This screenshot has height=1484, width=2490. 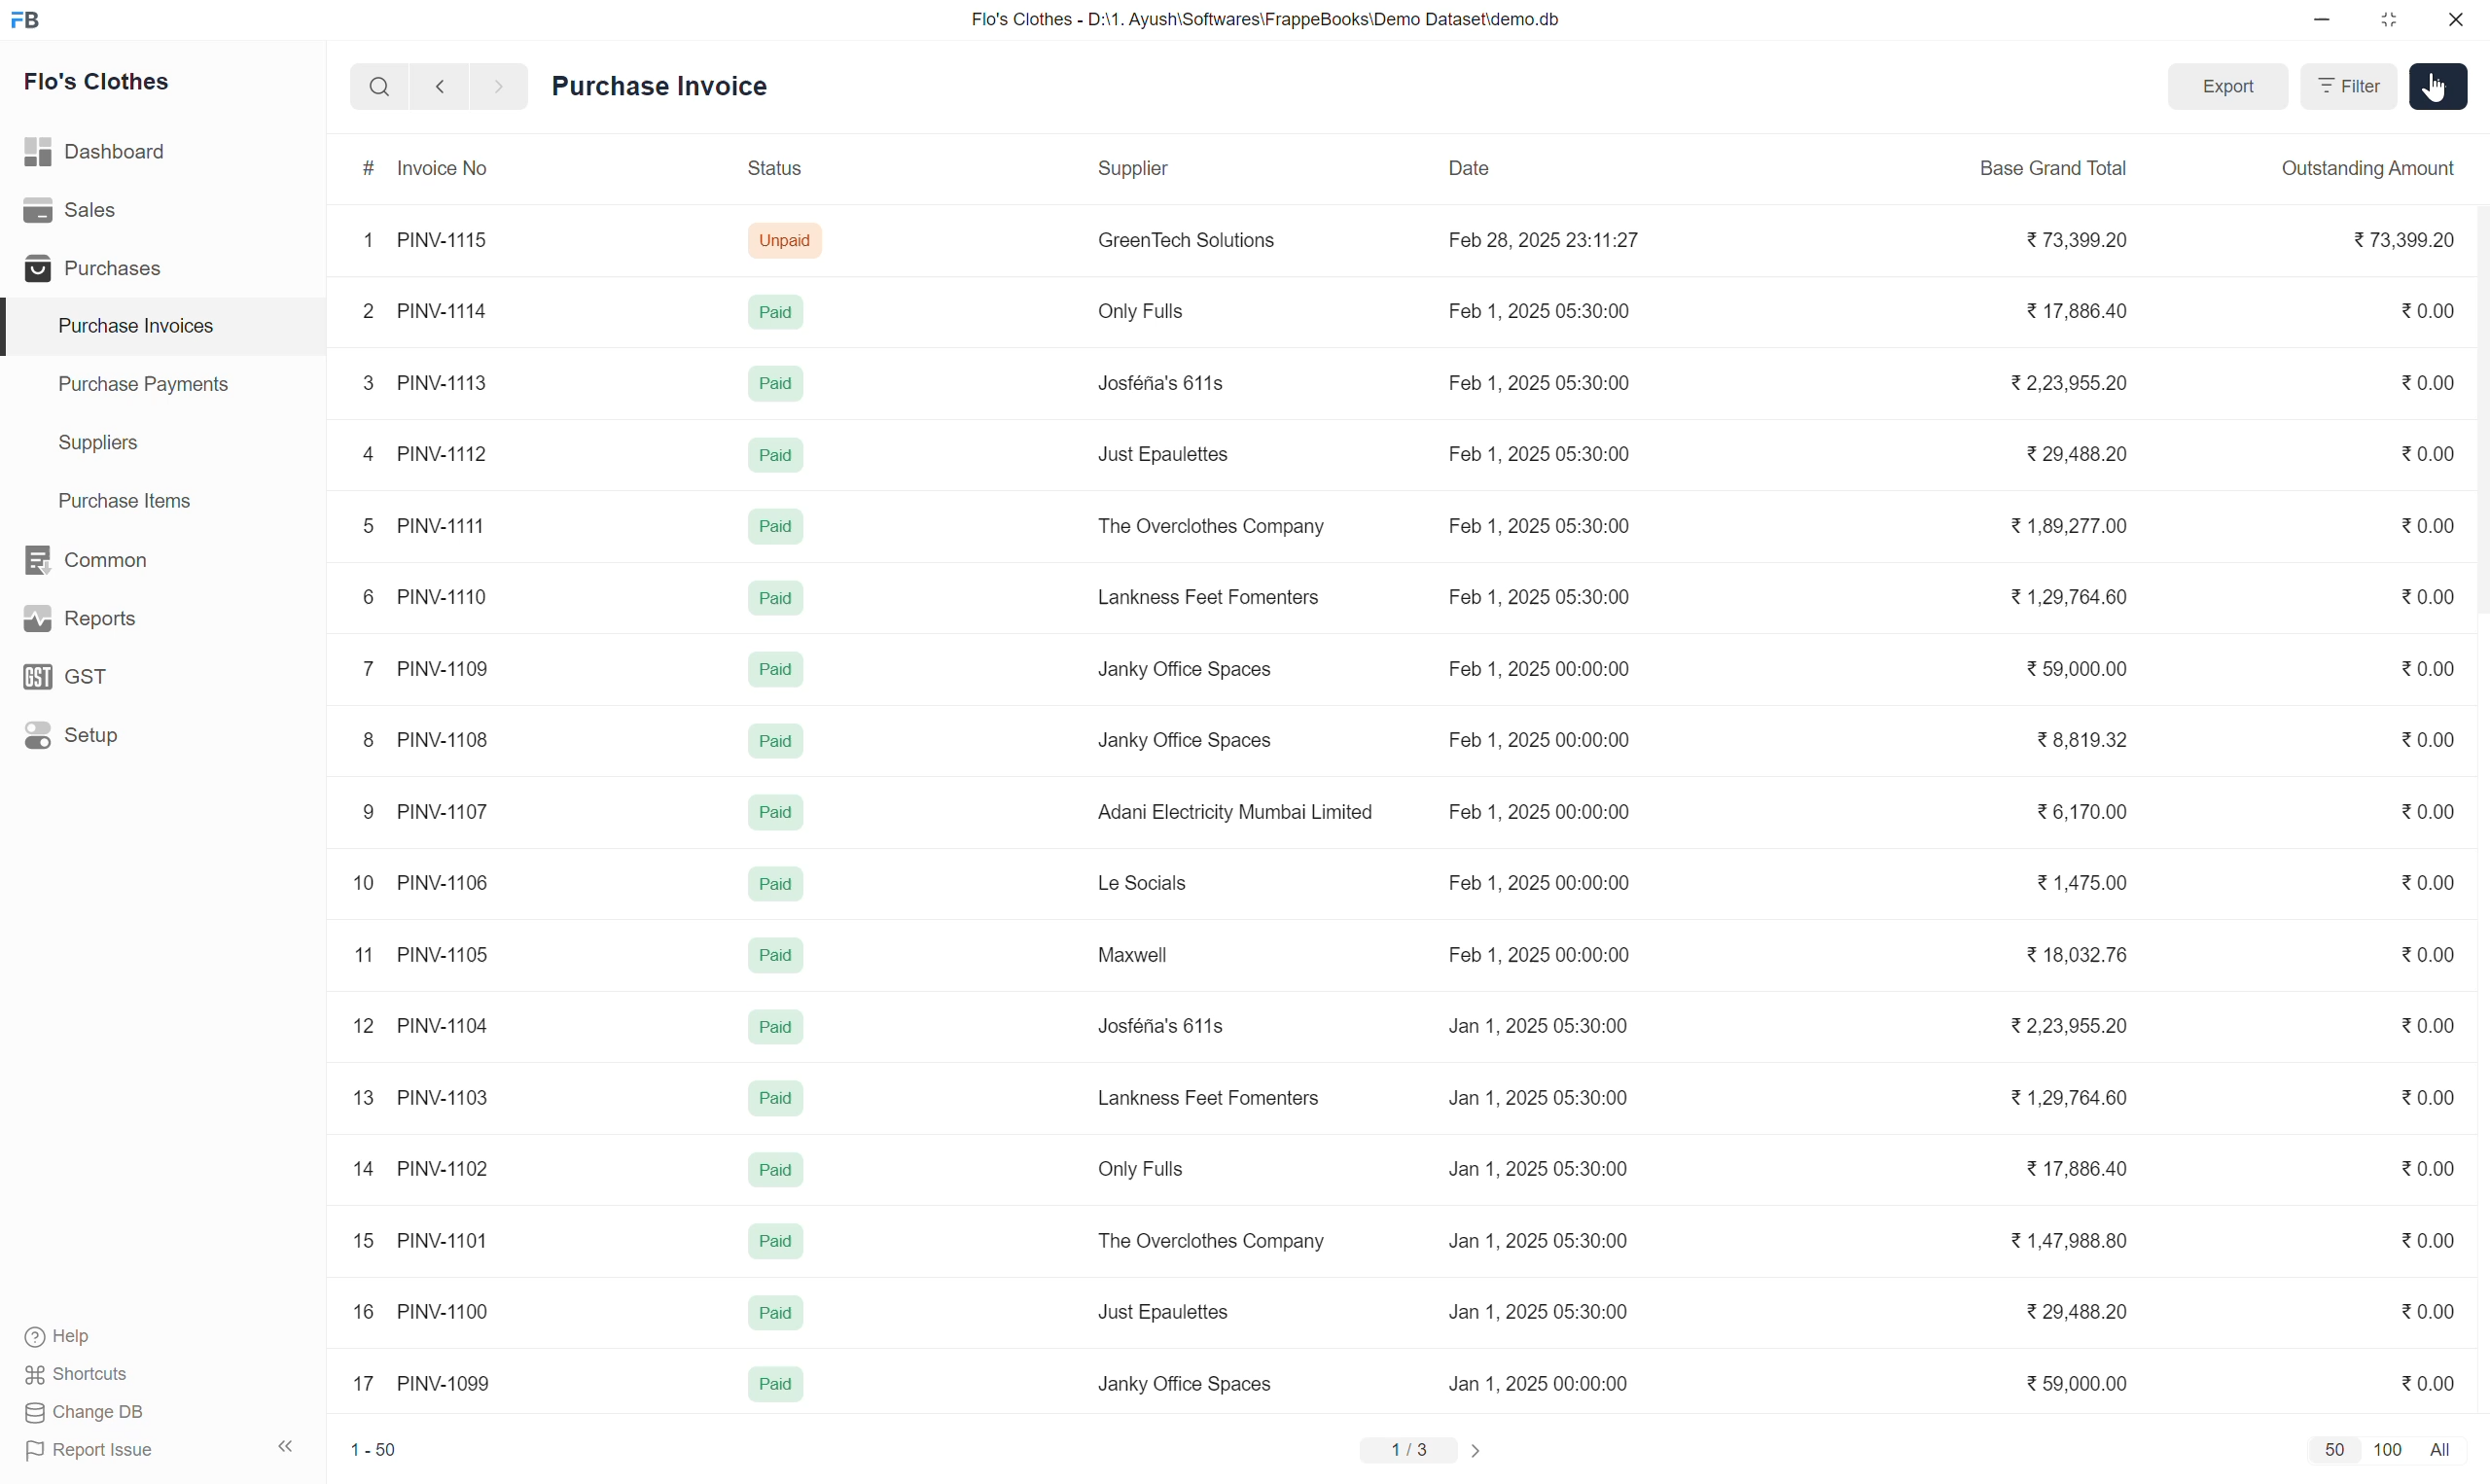 What do you see at coordinates (444, 880) in the screenshot?
I see `PINV-1106` at bounding box center [444, 880].